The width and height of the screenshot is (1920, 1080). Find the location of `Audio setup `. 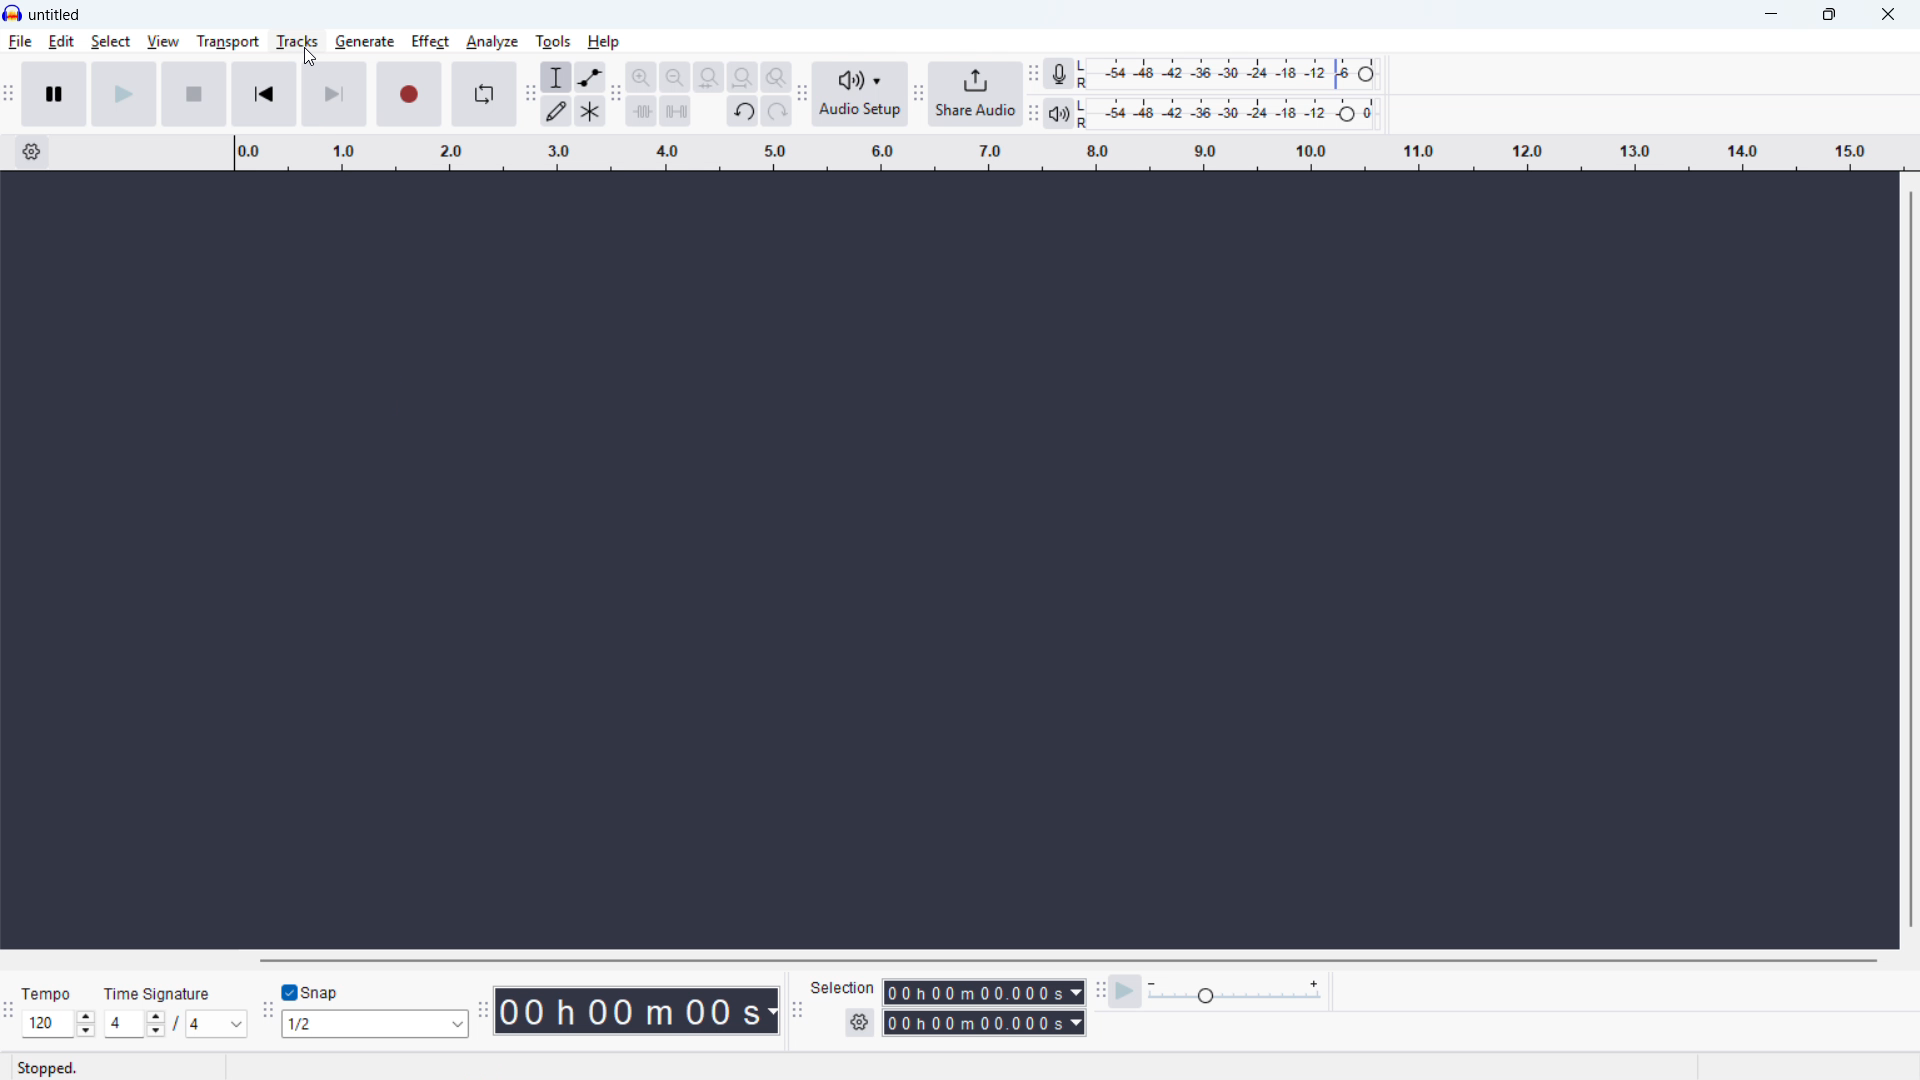

Audio setup  is located at coordinates (861, 95).